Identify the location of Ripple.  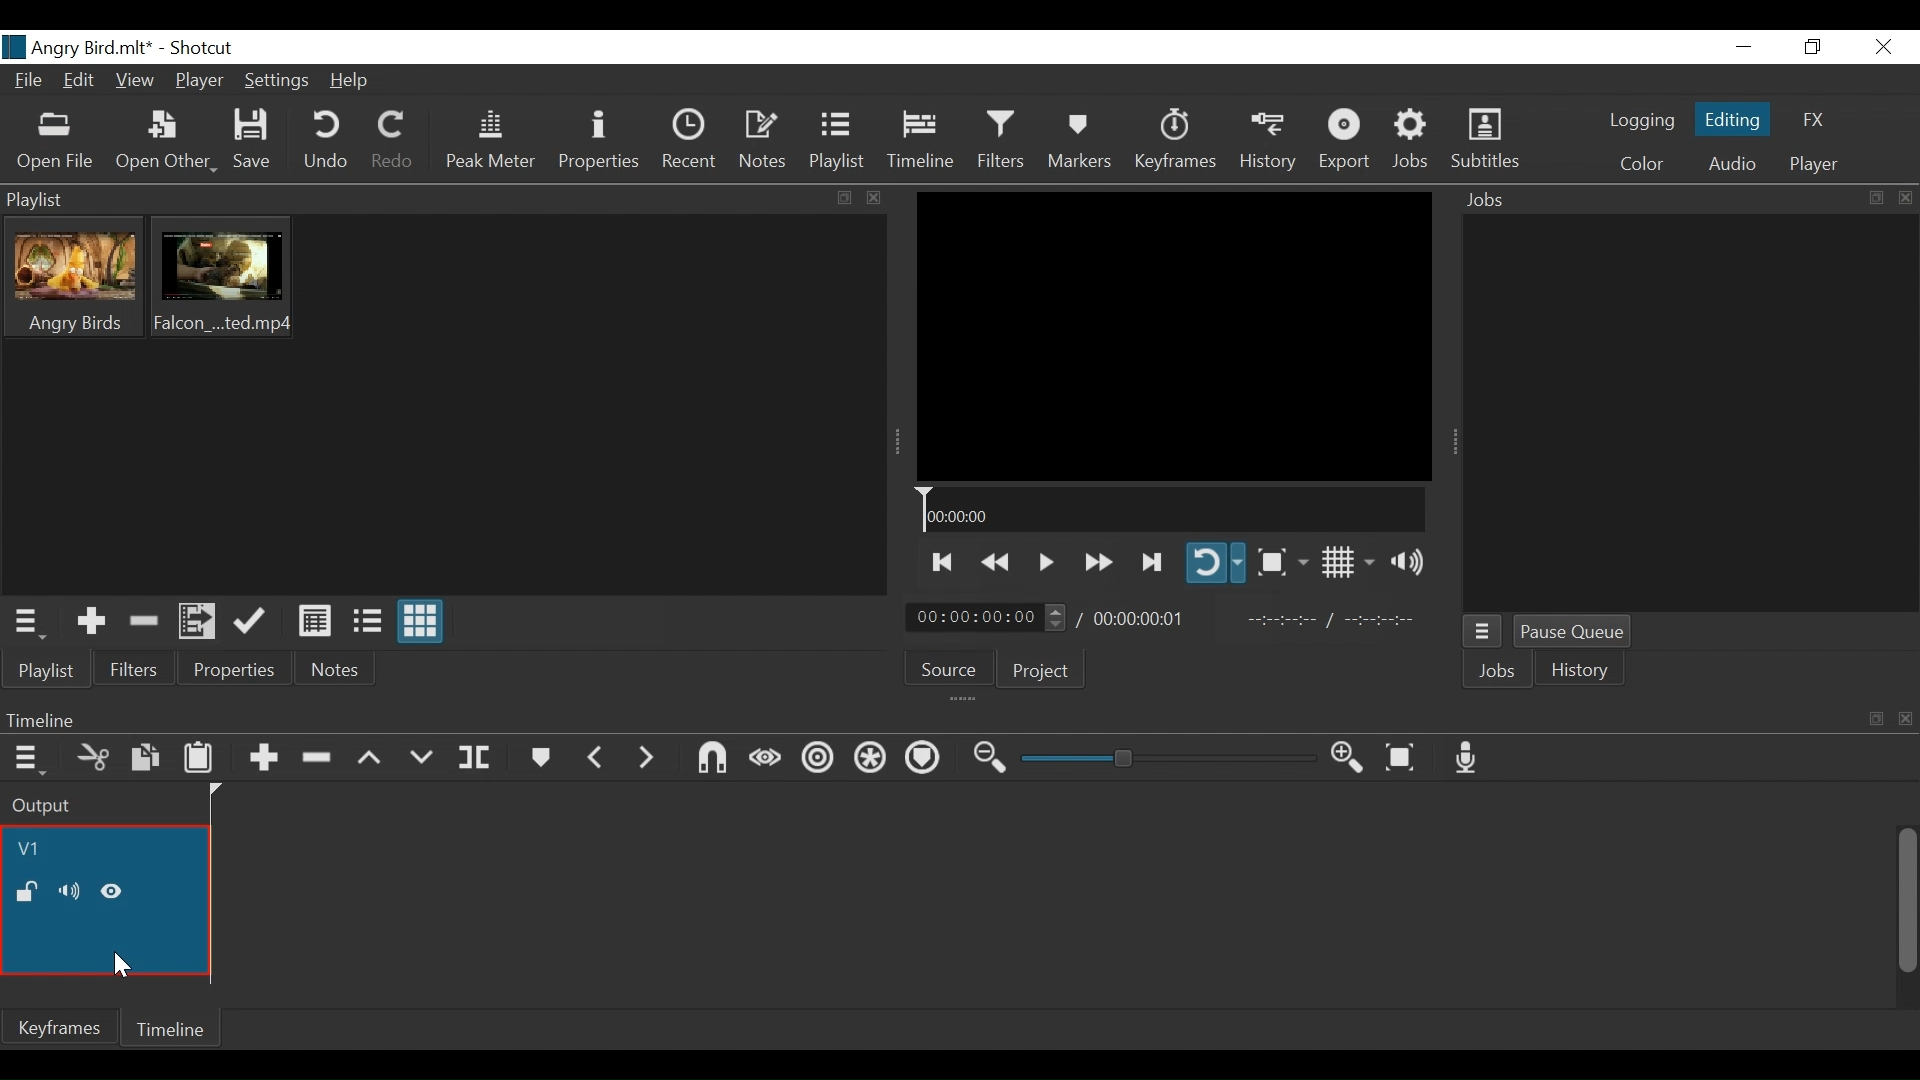
(819, 762).